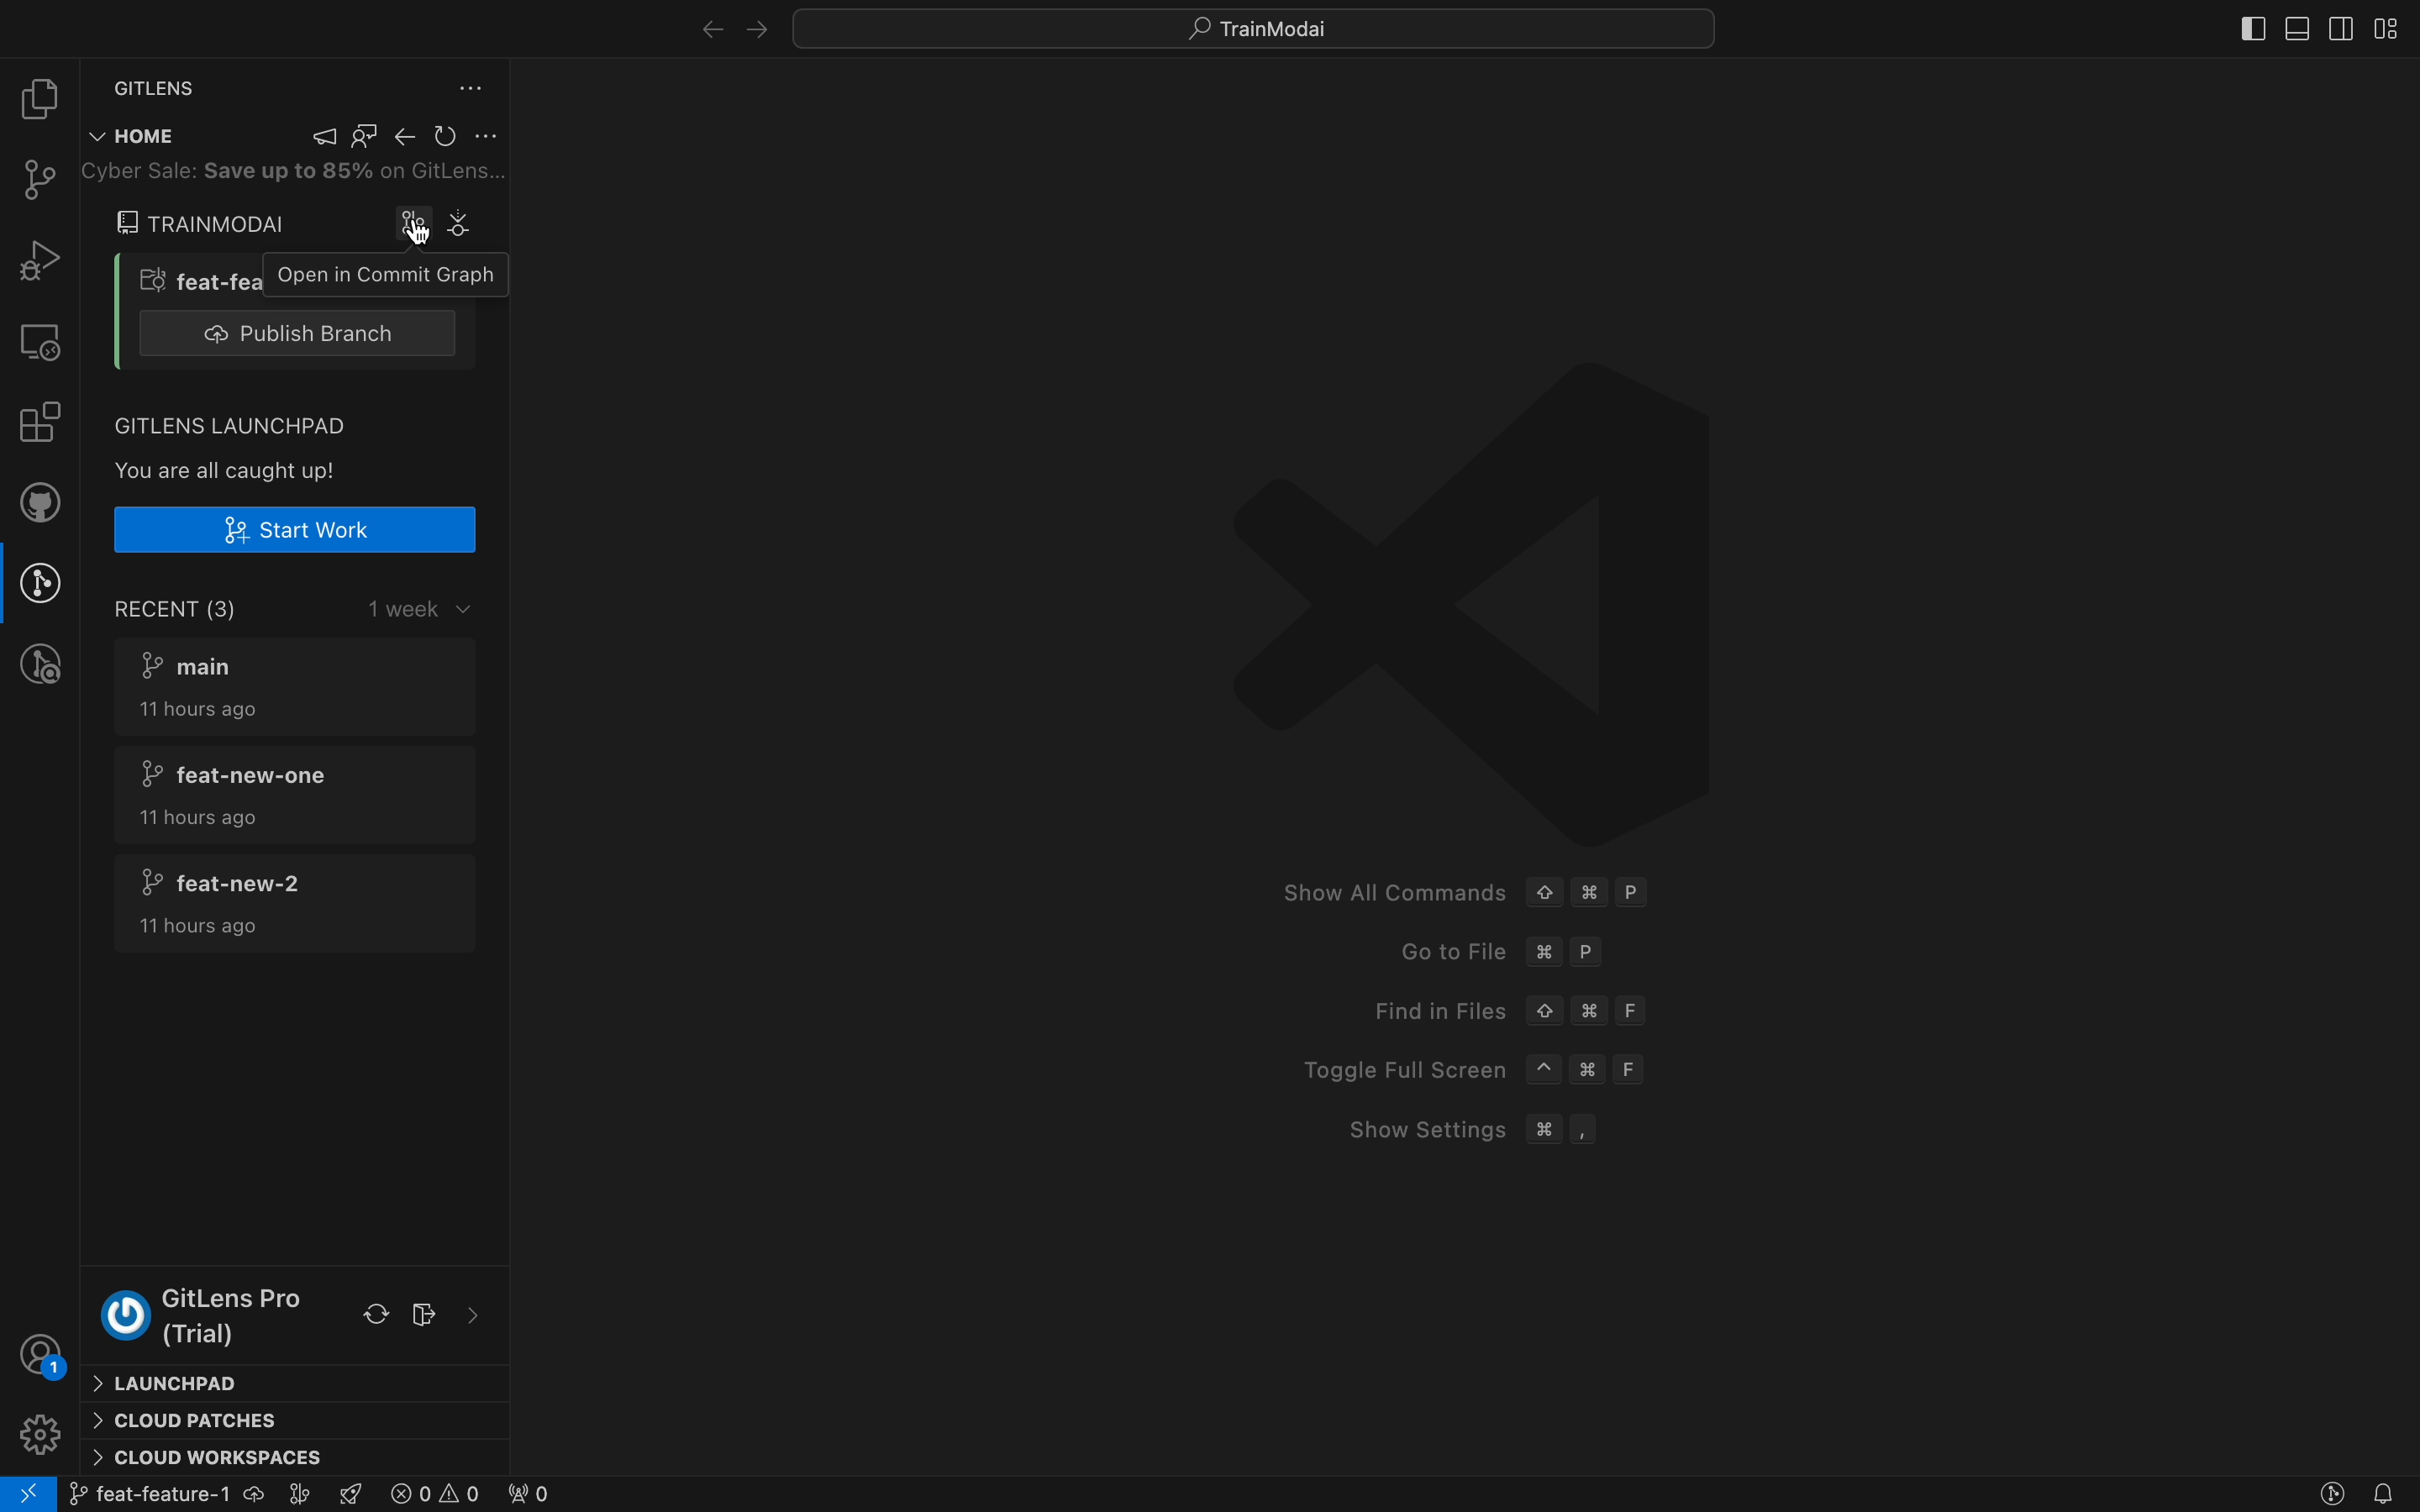 The width and height of the screenshot is (2420, 1512). Describe the element at coordinates (39, 421) in the screenshot. I see `Extensions` at that location.